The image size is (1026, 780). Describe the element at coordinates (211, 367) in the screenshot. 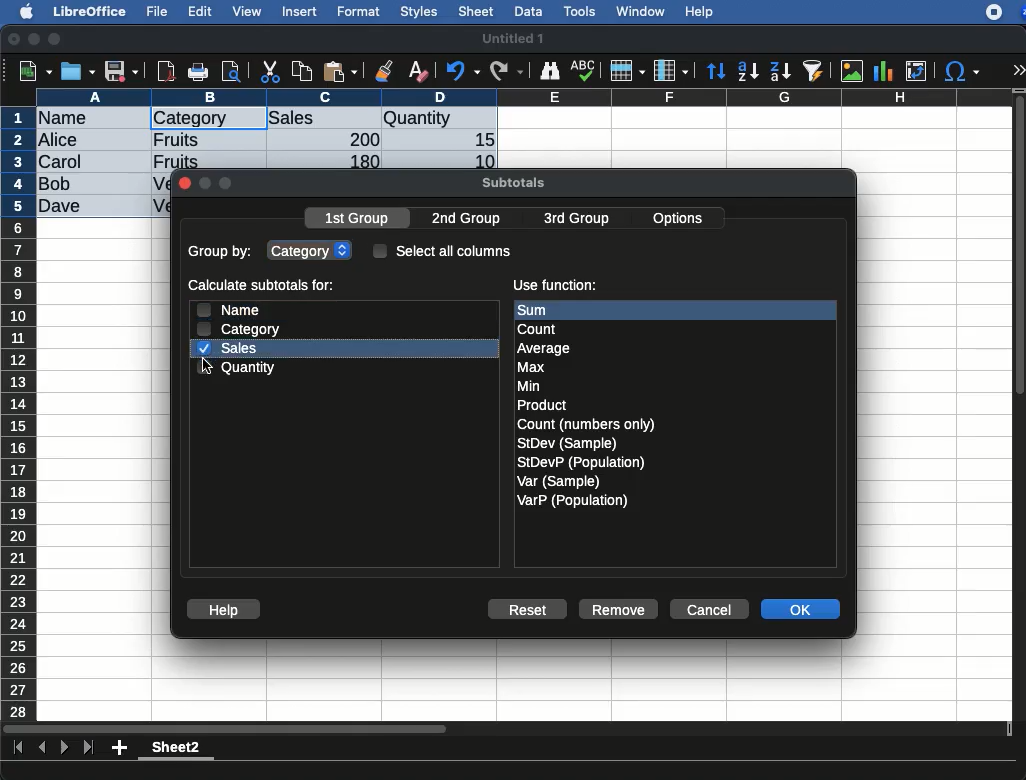

I see `cursor` at that location.